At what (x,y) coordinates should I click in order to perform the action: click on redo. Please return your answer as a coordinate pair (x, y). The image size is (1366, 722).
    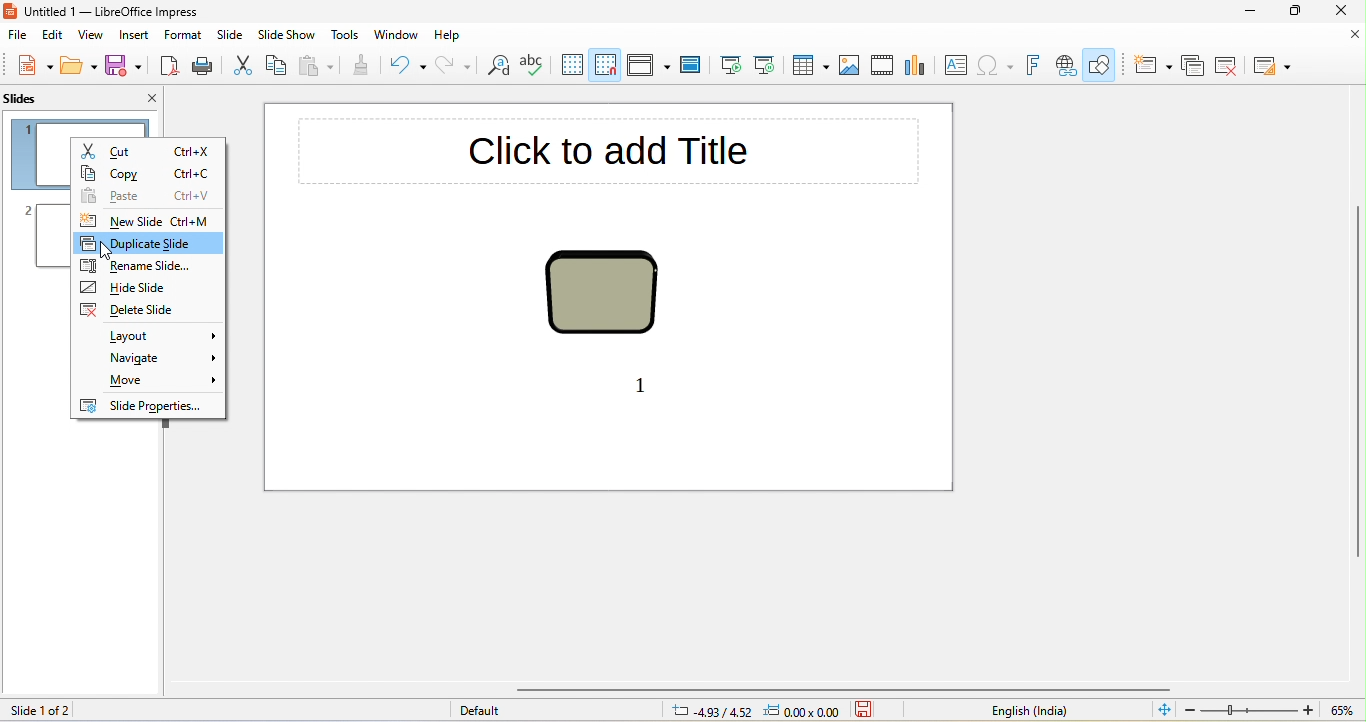
    Looking at the image, I should click on (455, 68).